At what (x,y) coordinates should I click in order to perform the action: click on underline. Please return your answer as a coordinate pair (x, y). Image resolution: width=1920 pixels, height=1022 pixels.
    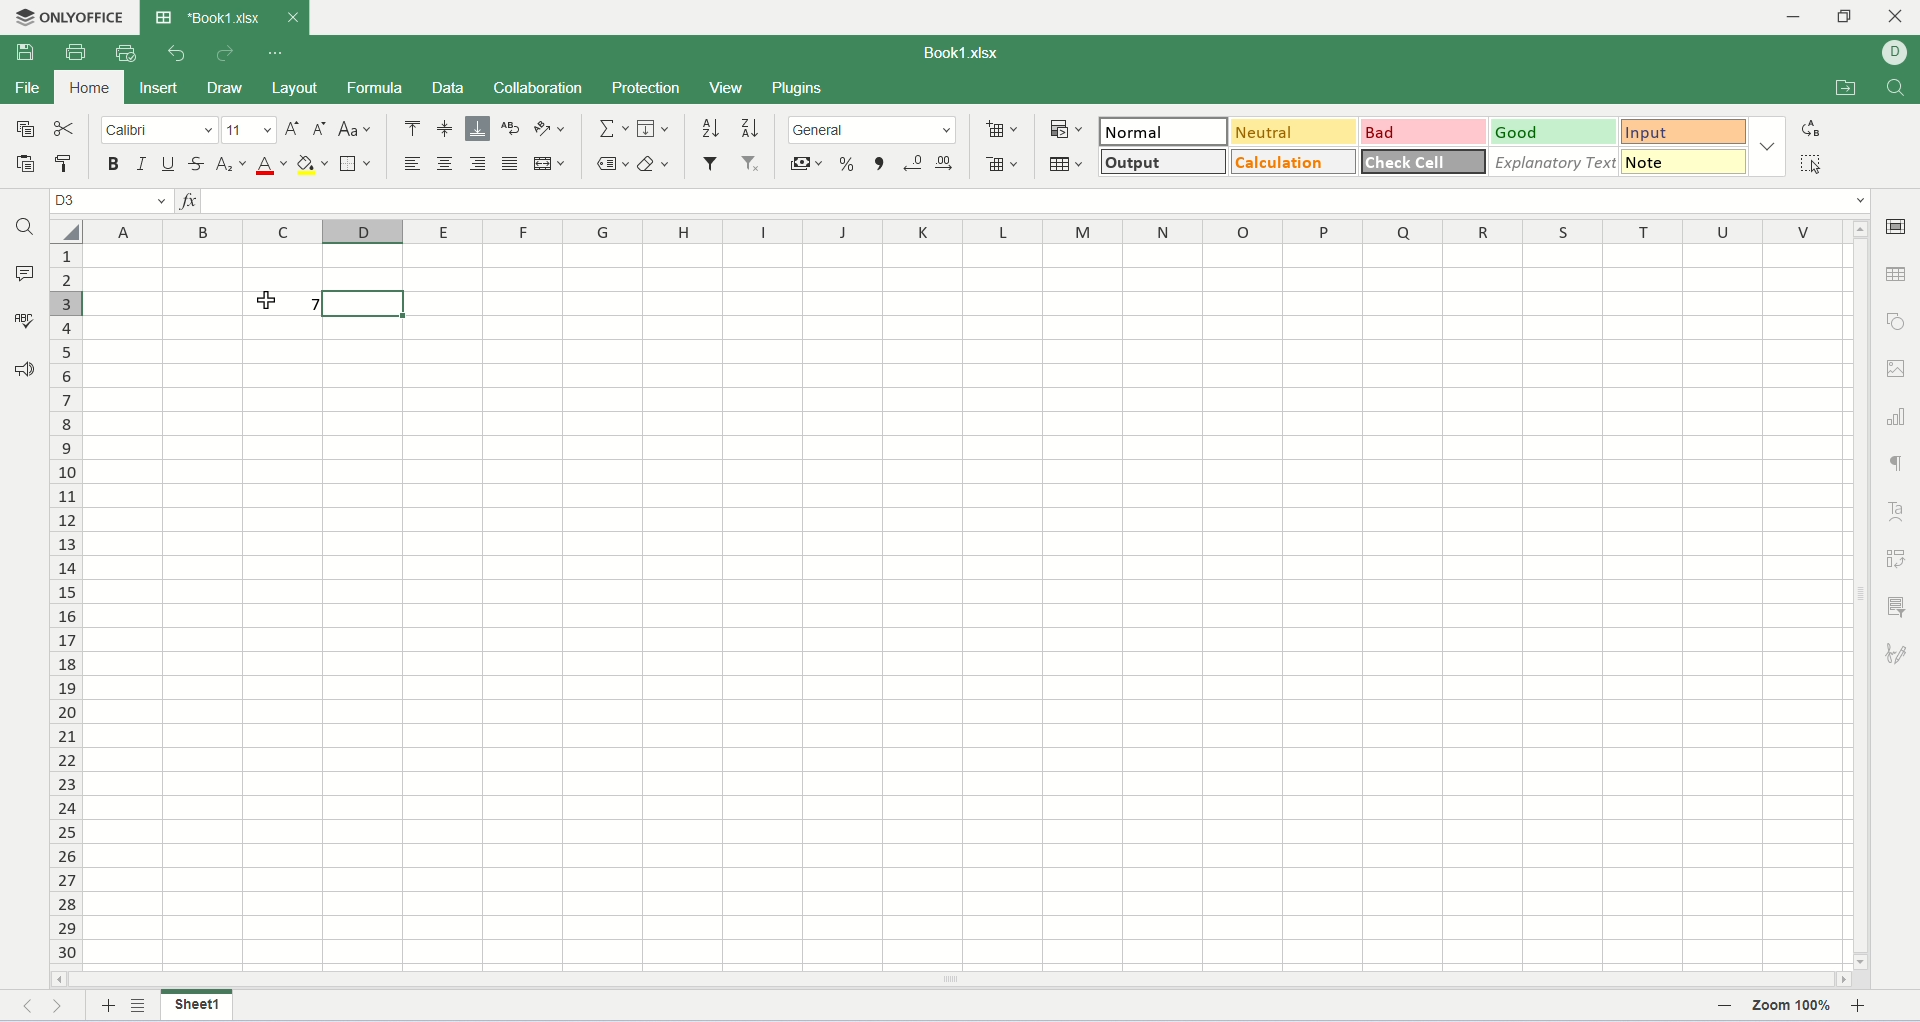
    Looking at the image, I should click on (167, 162).